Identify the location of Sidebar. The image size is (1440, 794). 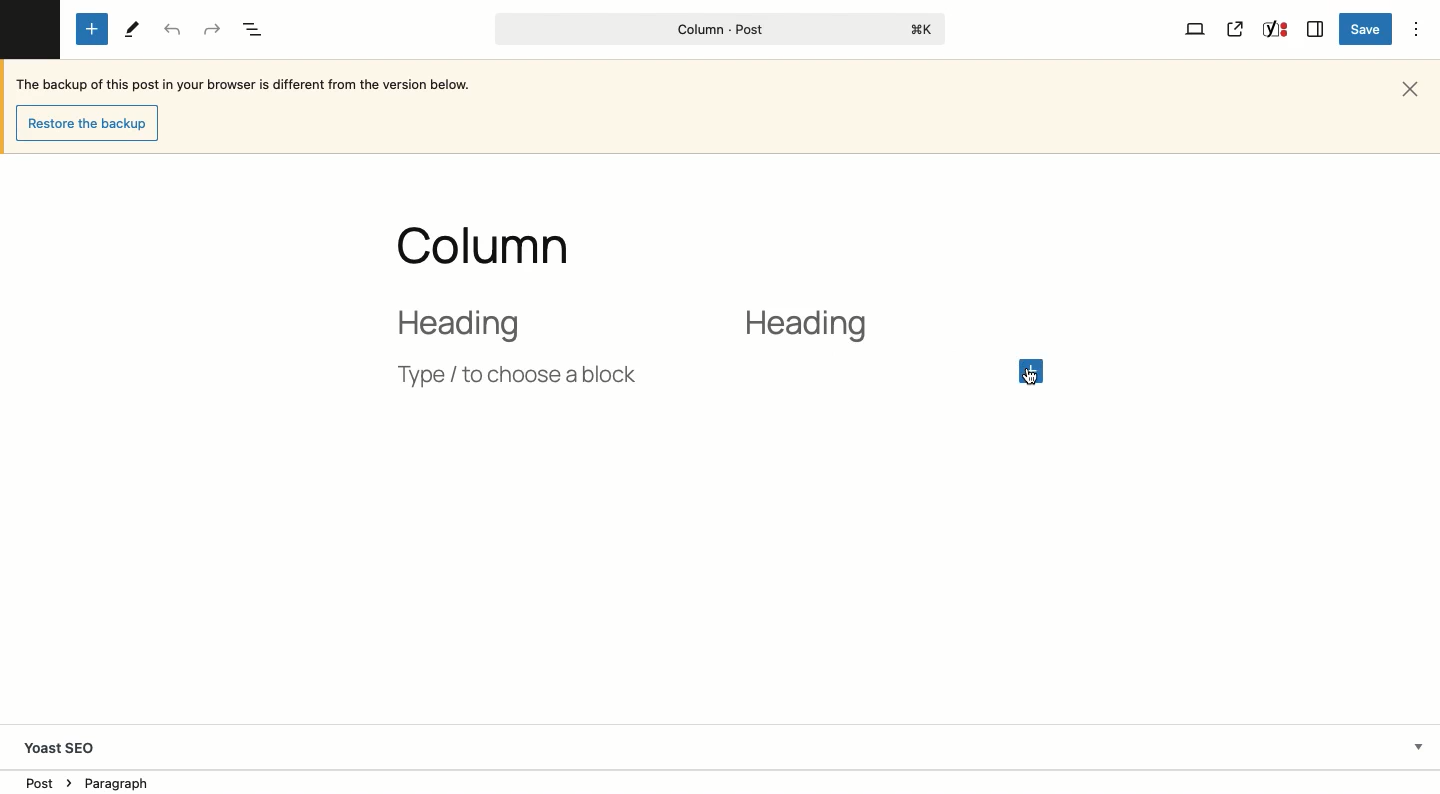
(1316, 27).